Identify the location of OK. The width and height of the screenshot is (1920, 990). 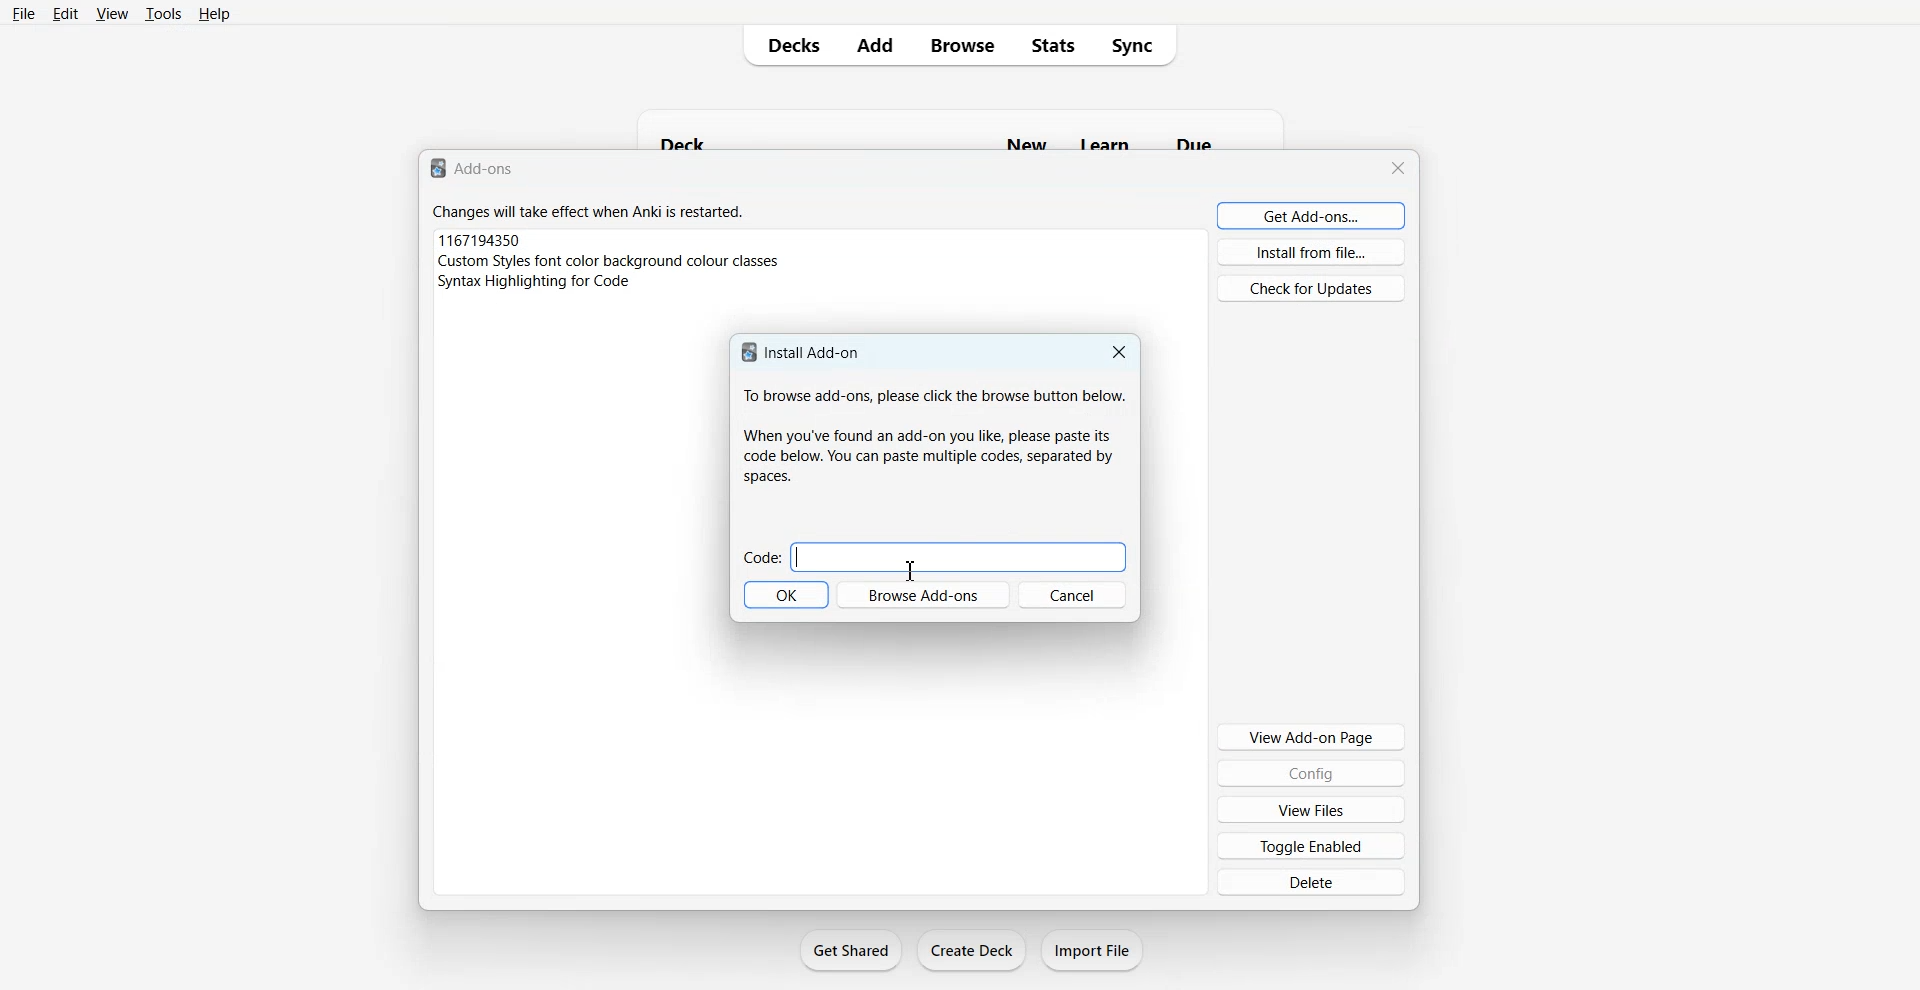
(785, 594).